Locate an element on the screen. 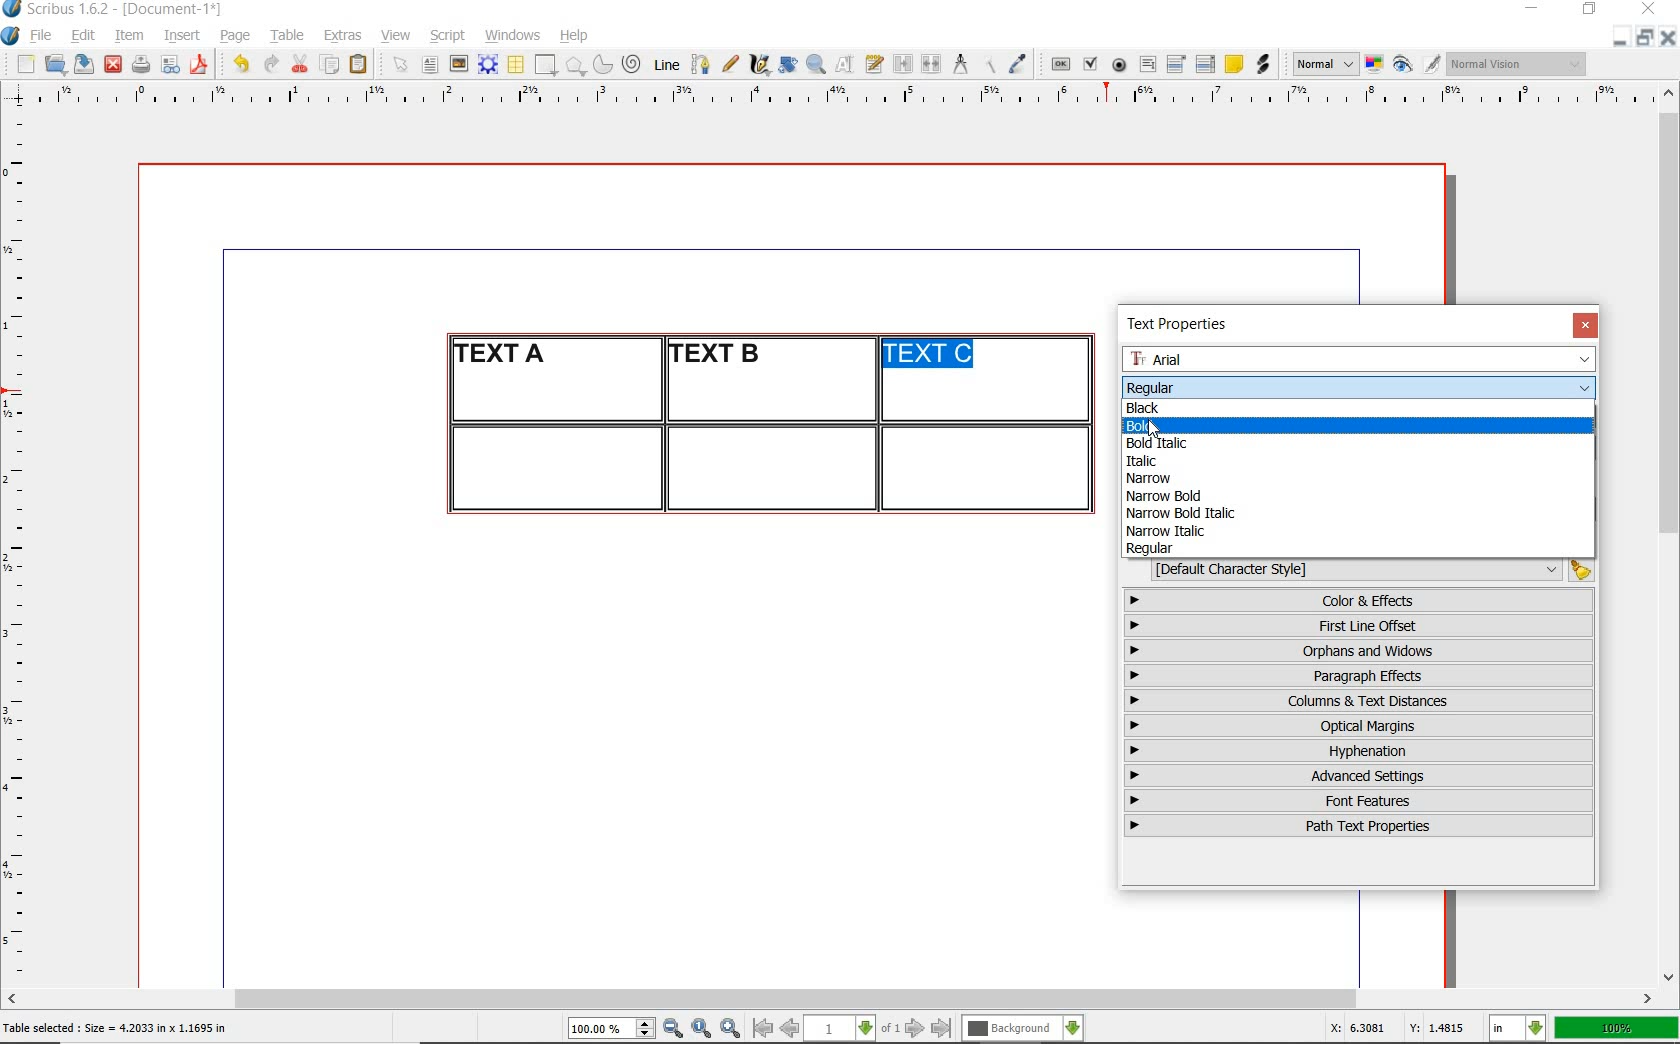 The height and width of the screenshot is (1044, 1680). restore is located at coordinates (1590, 10).